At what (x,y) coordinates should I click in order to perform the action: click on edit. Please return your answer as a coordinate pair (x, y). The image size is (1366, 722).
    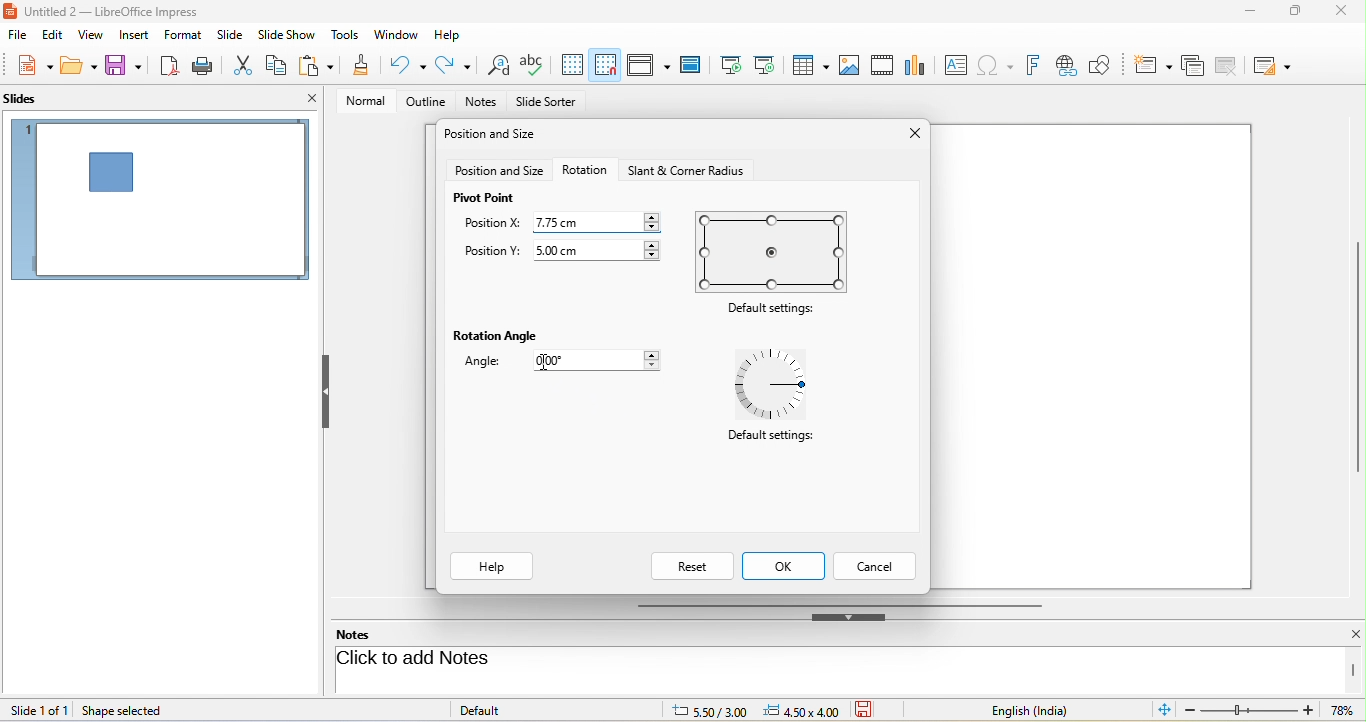
    Looking at the image, I should click on (51, 36).